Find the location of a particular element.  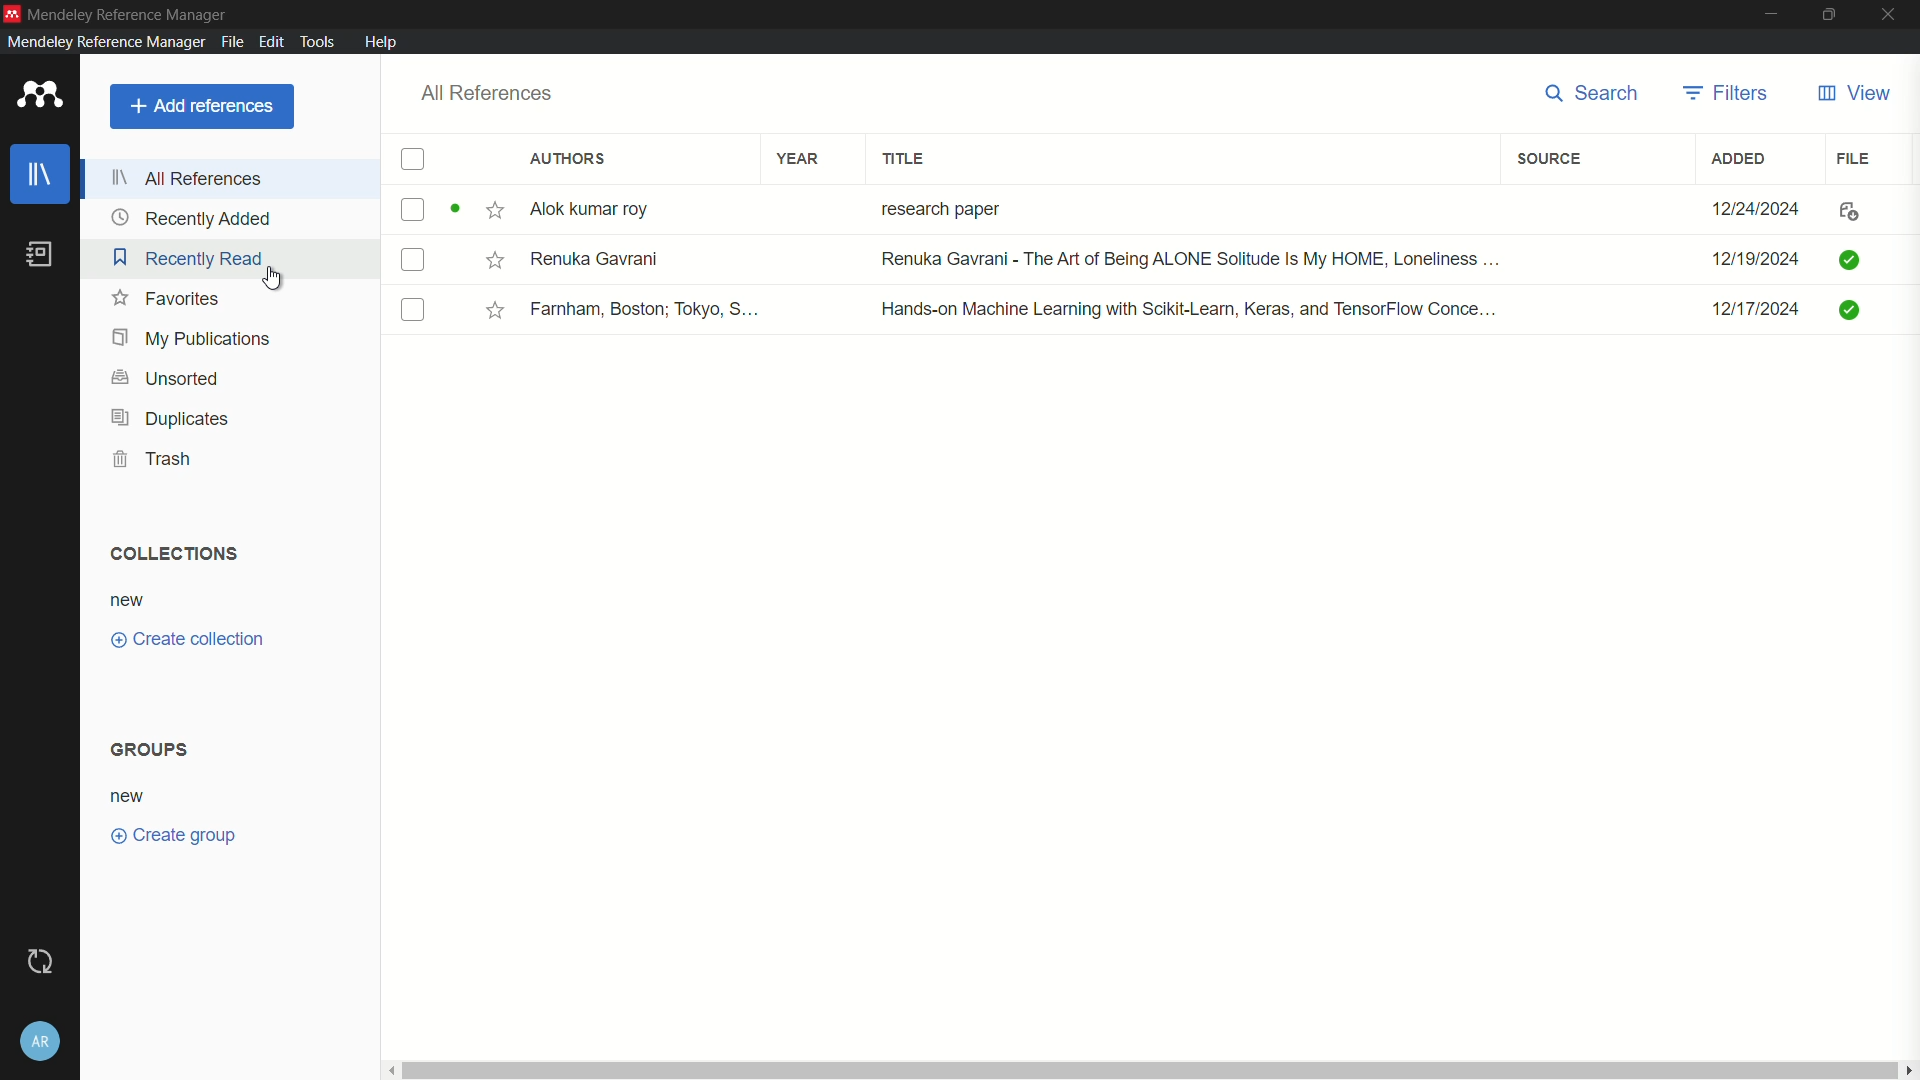

Hands-on Machine Learning is located at coordinates (1189, 306).